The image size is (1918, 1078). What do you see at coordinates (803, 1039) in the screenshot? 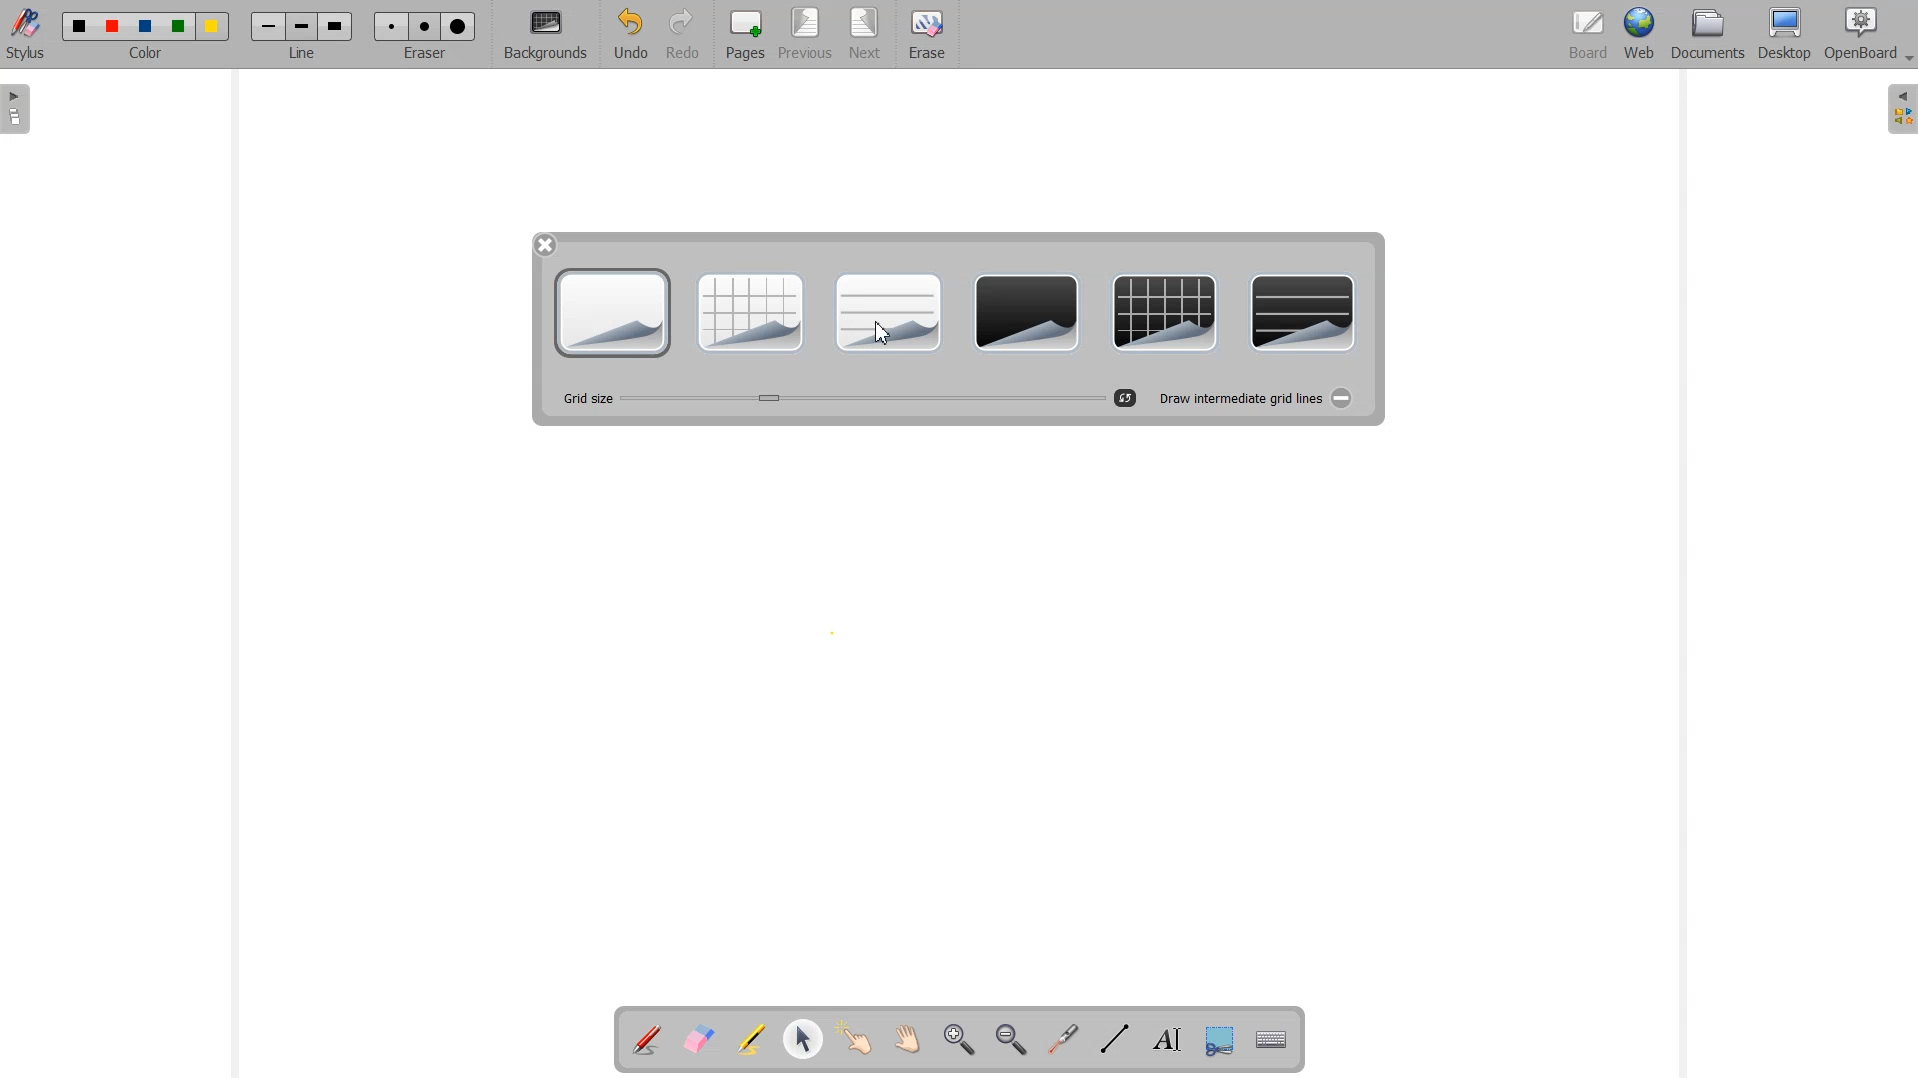
I see `Select and modify Object` at bounding box center [803, 1039].